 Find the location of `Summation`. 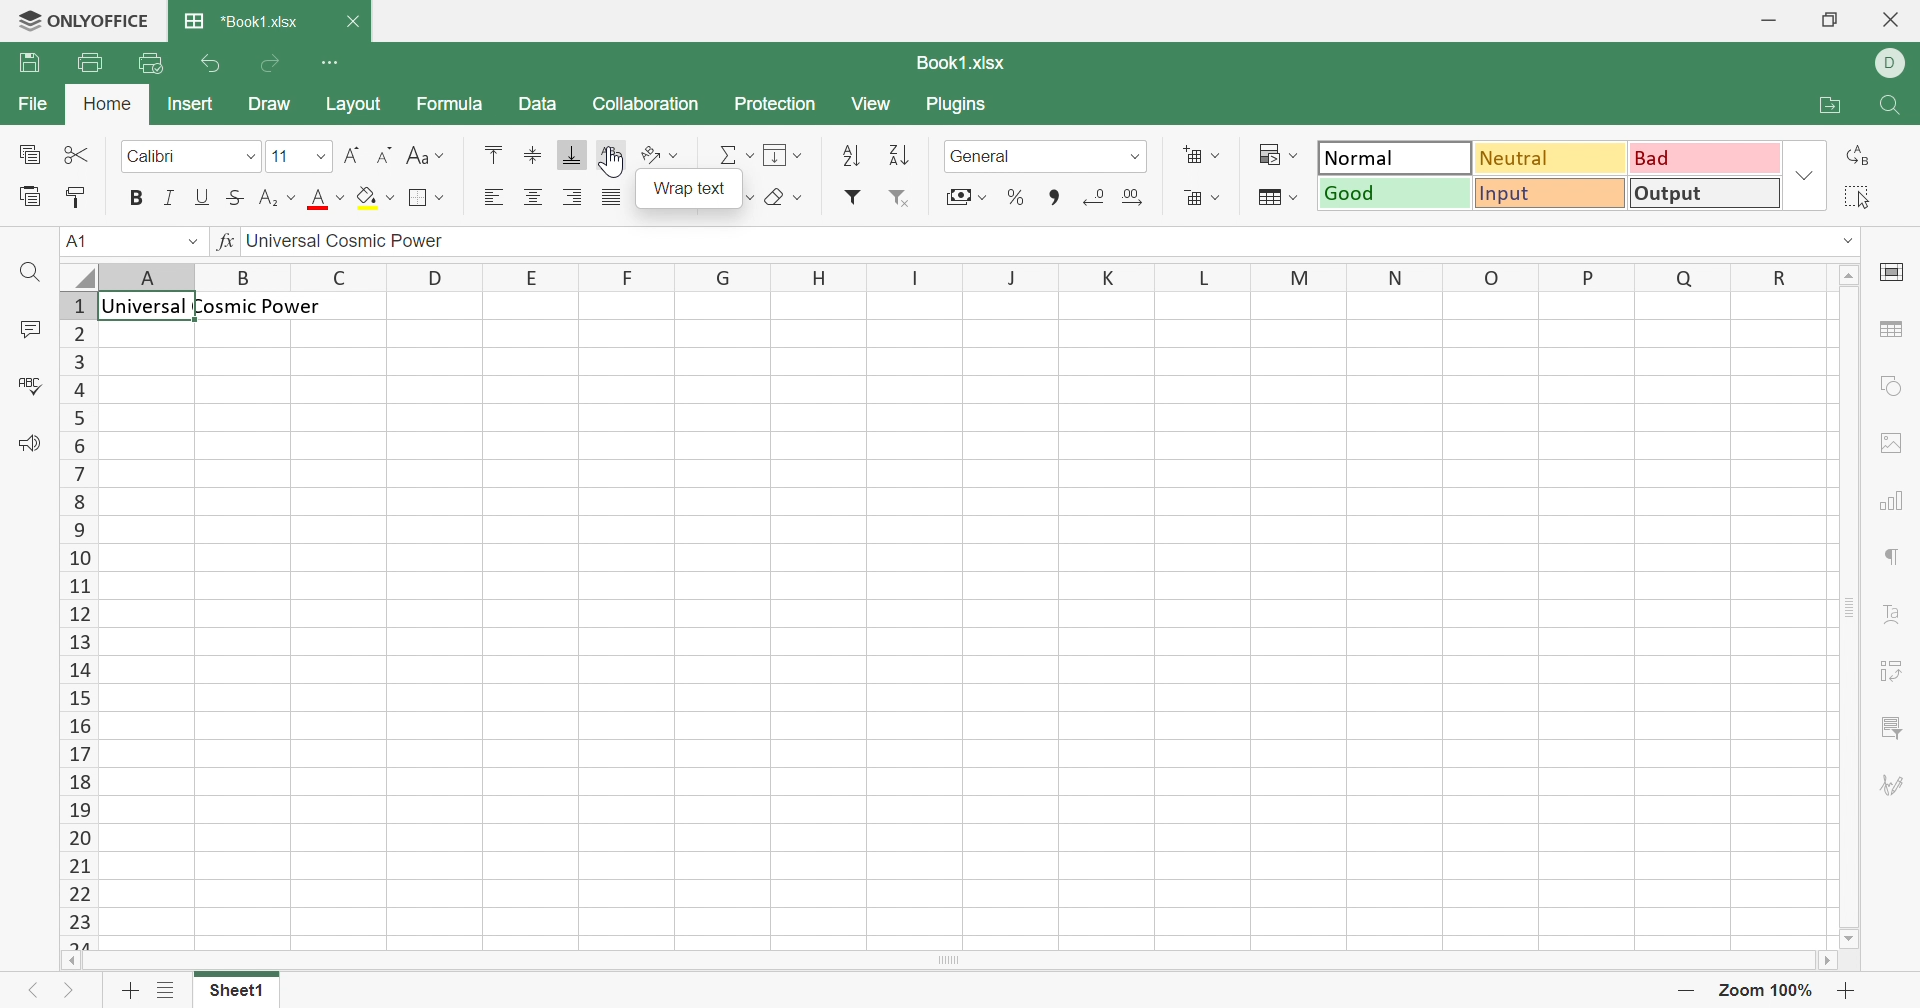

Summation is located at coordinates (735, 155).